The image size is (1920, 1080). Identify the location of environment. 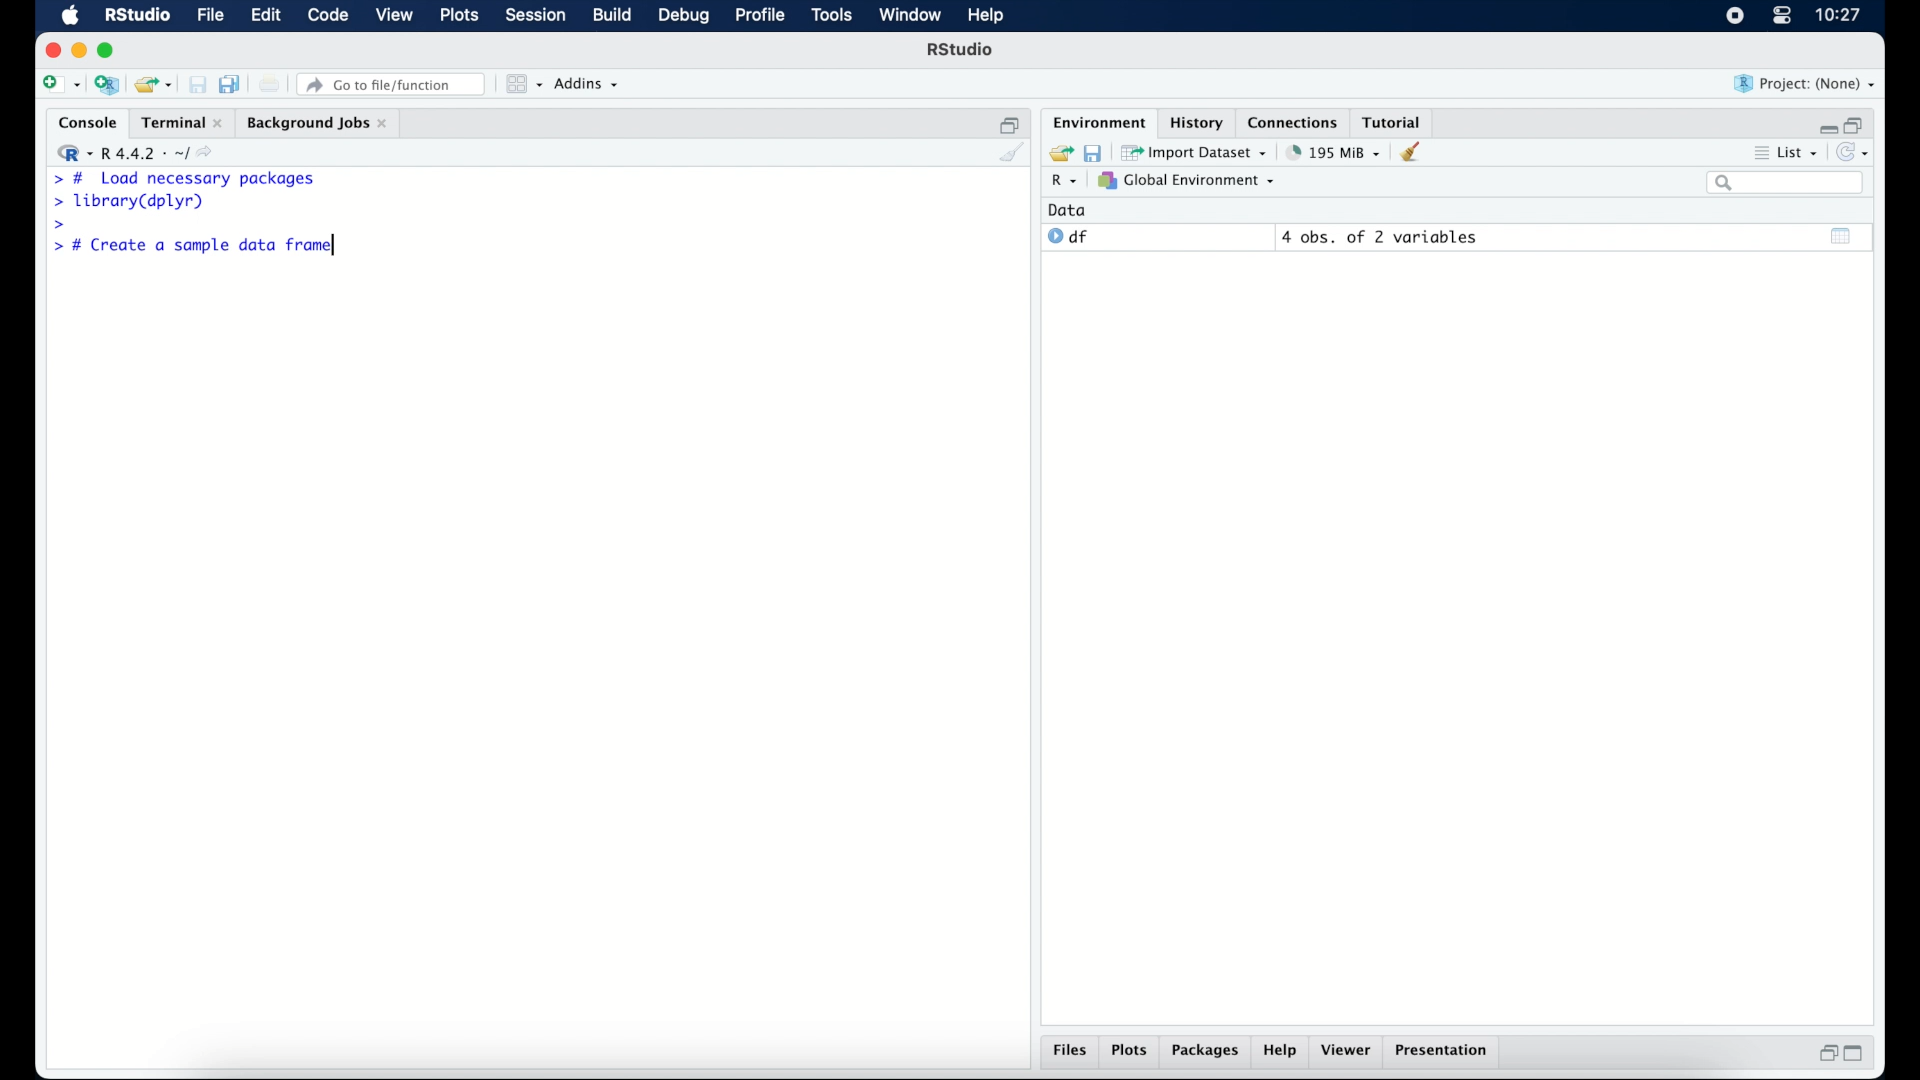
(1096, 121).